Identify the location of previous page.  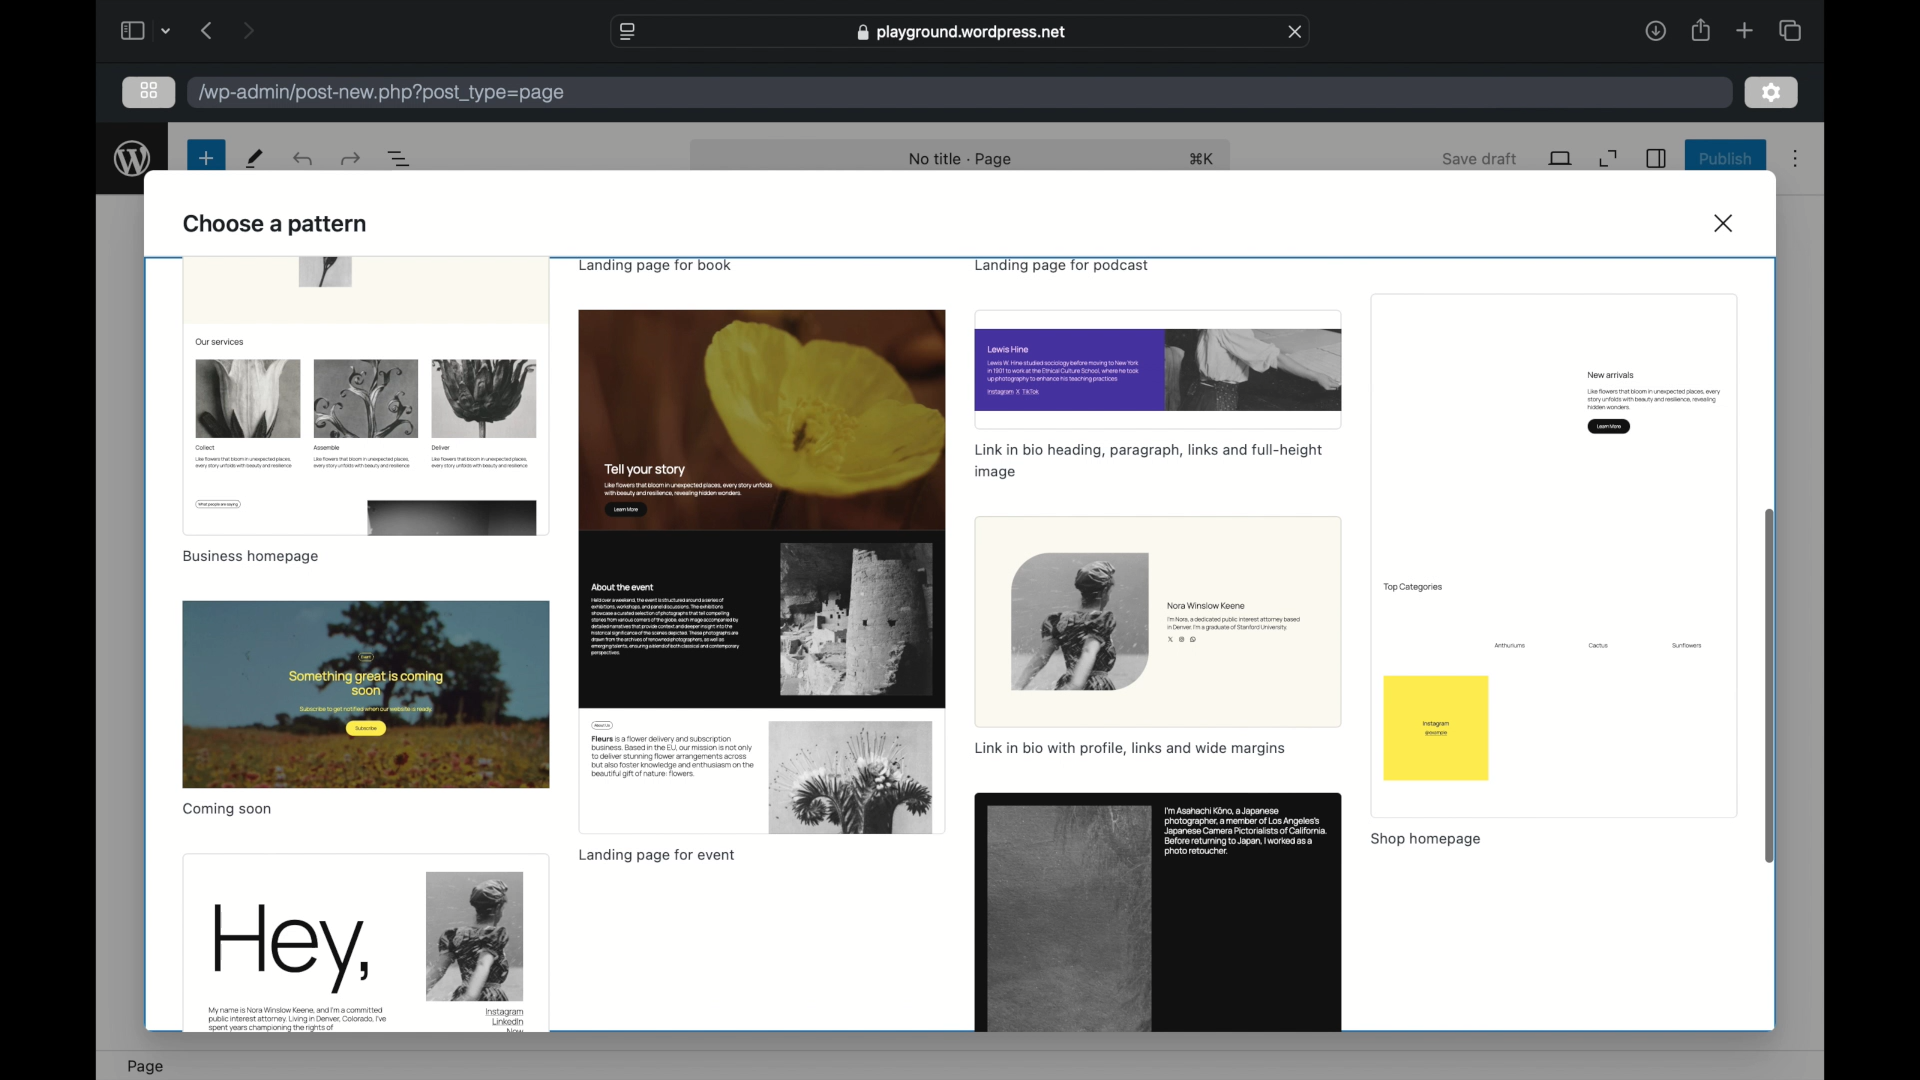
(206, 29).